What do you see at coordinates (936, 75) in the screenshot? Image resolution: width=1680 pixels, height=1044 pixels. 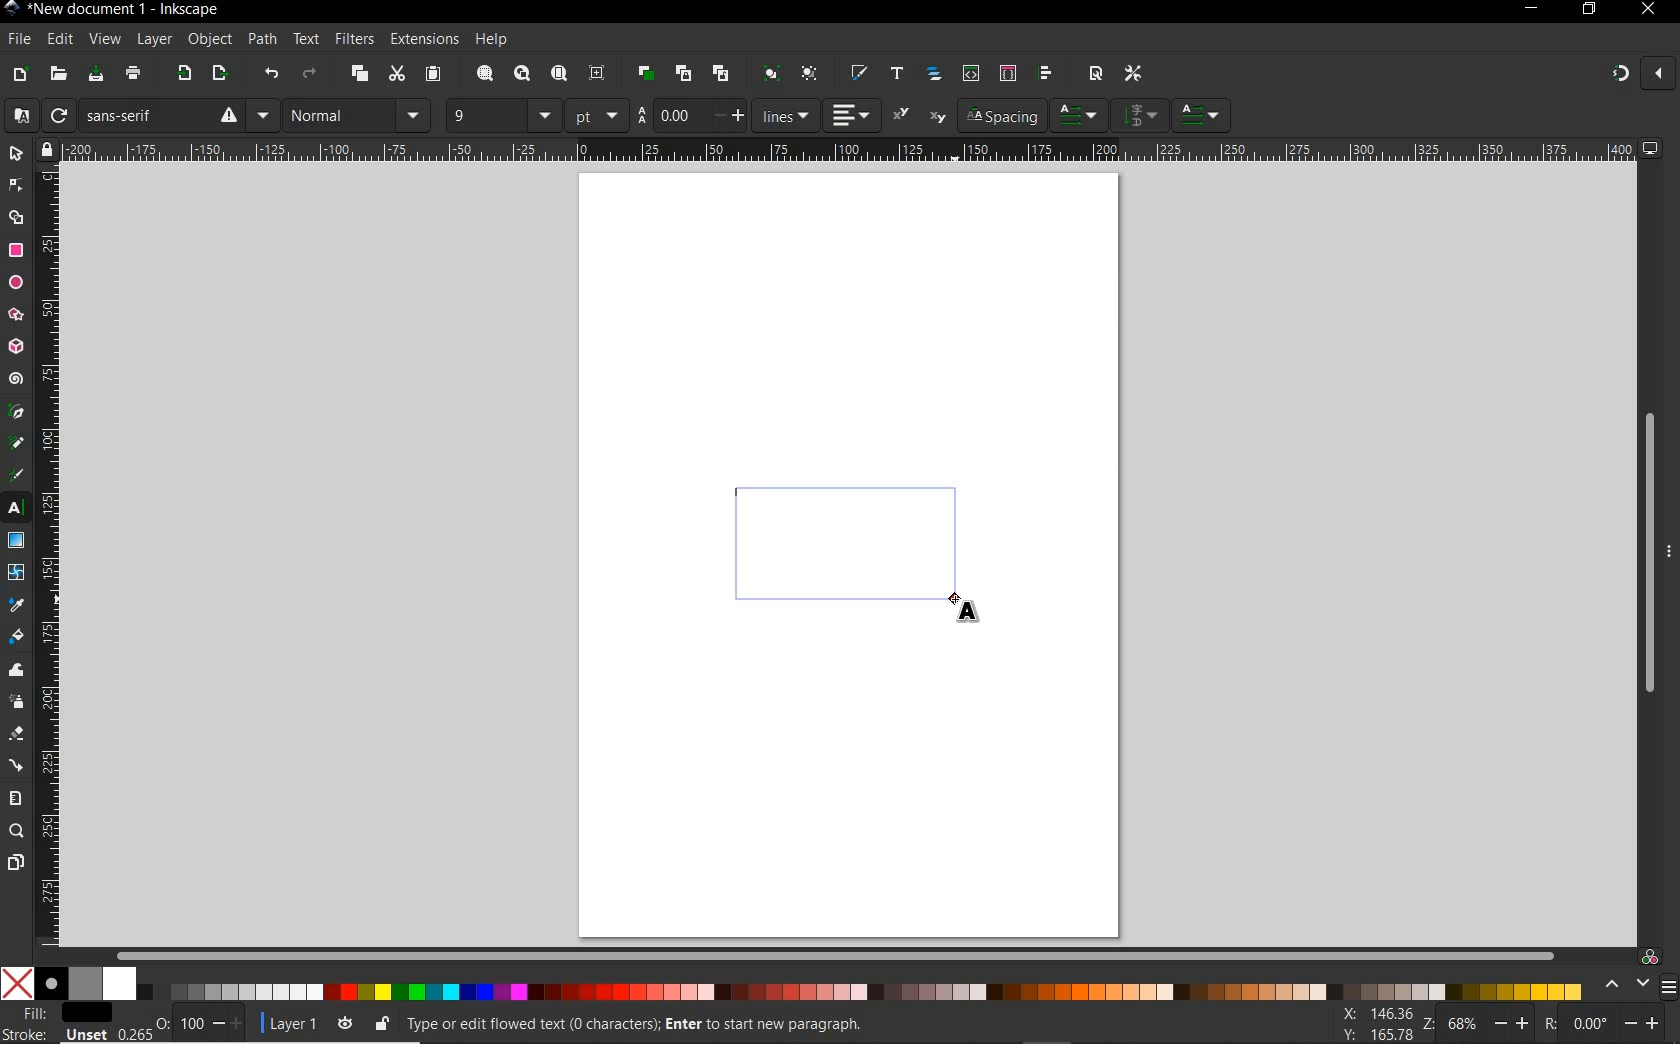 I see `open objects` at bounding box center [936, 75].